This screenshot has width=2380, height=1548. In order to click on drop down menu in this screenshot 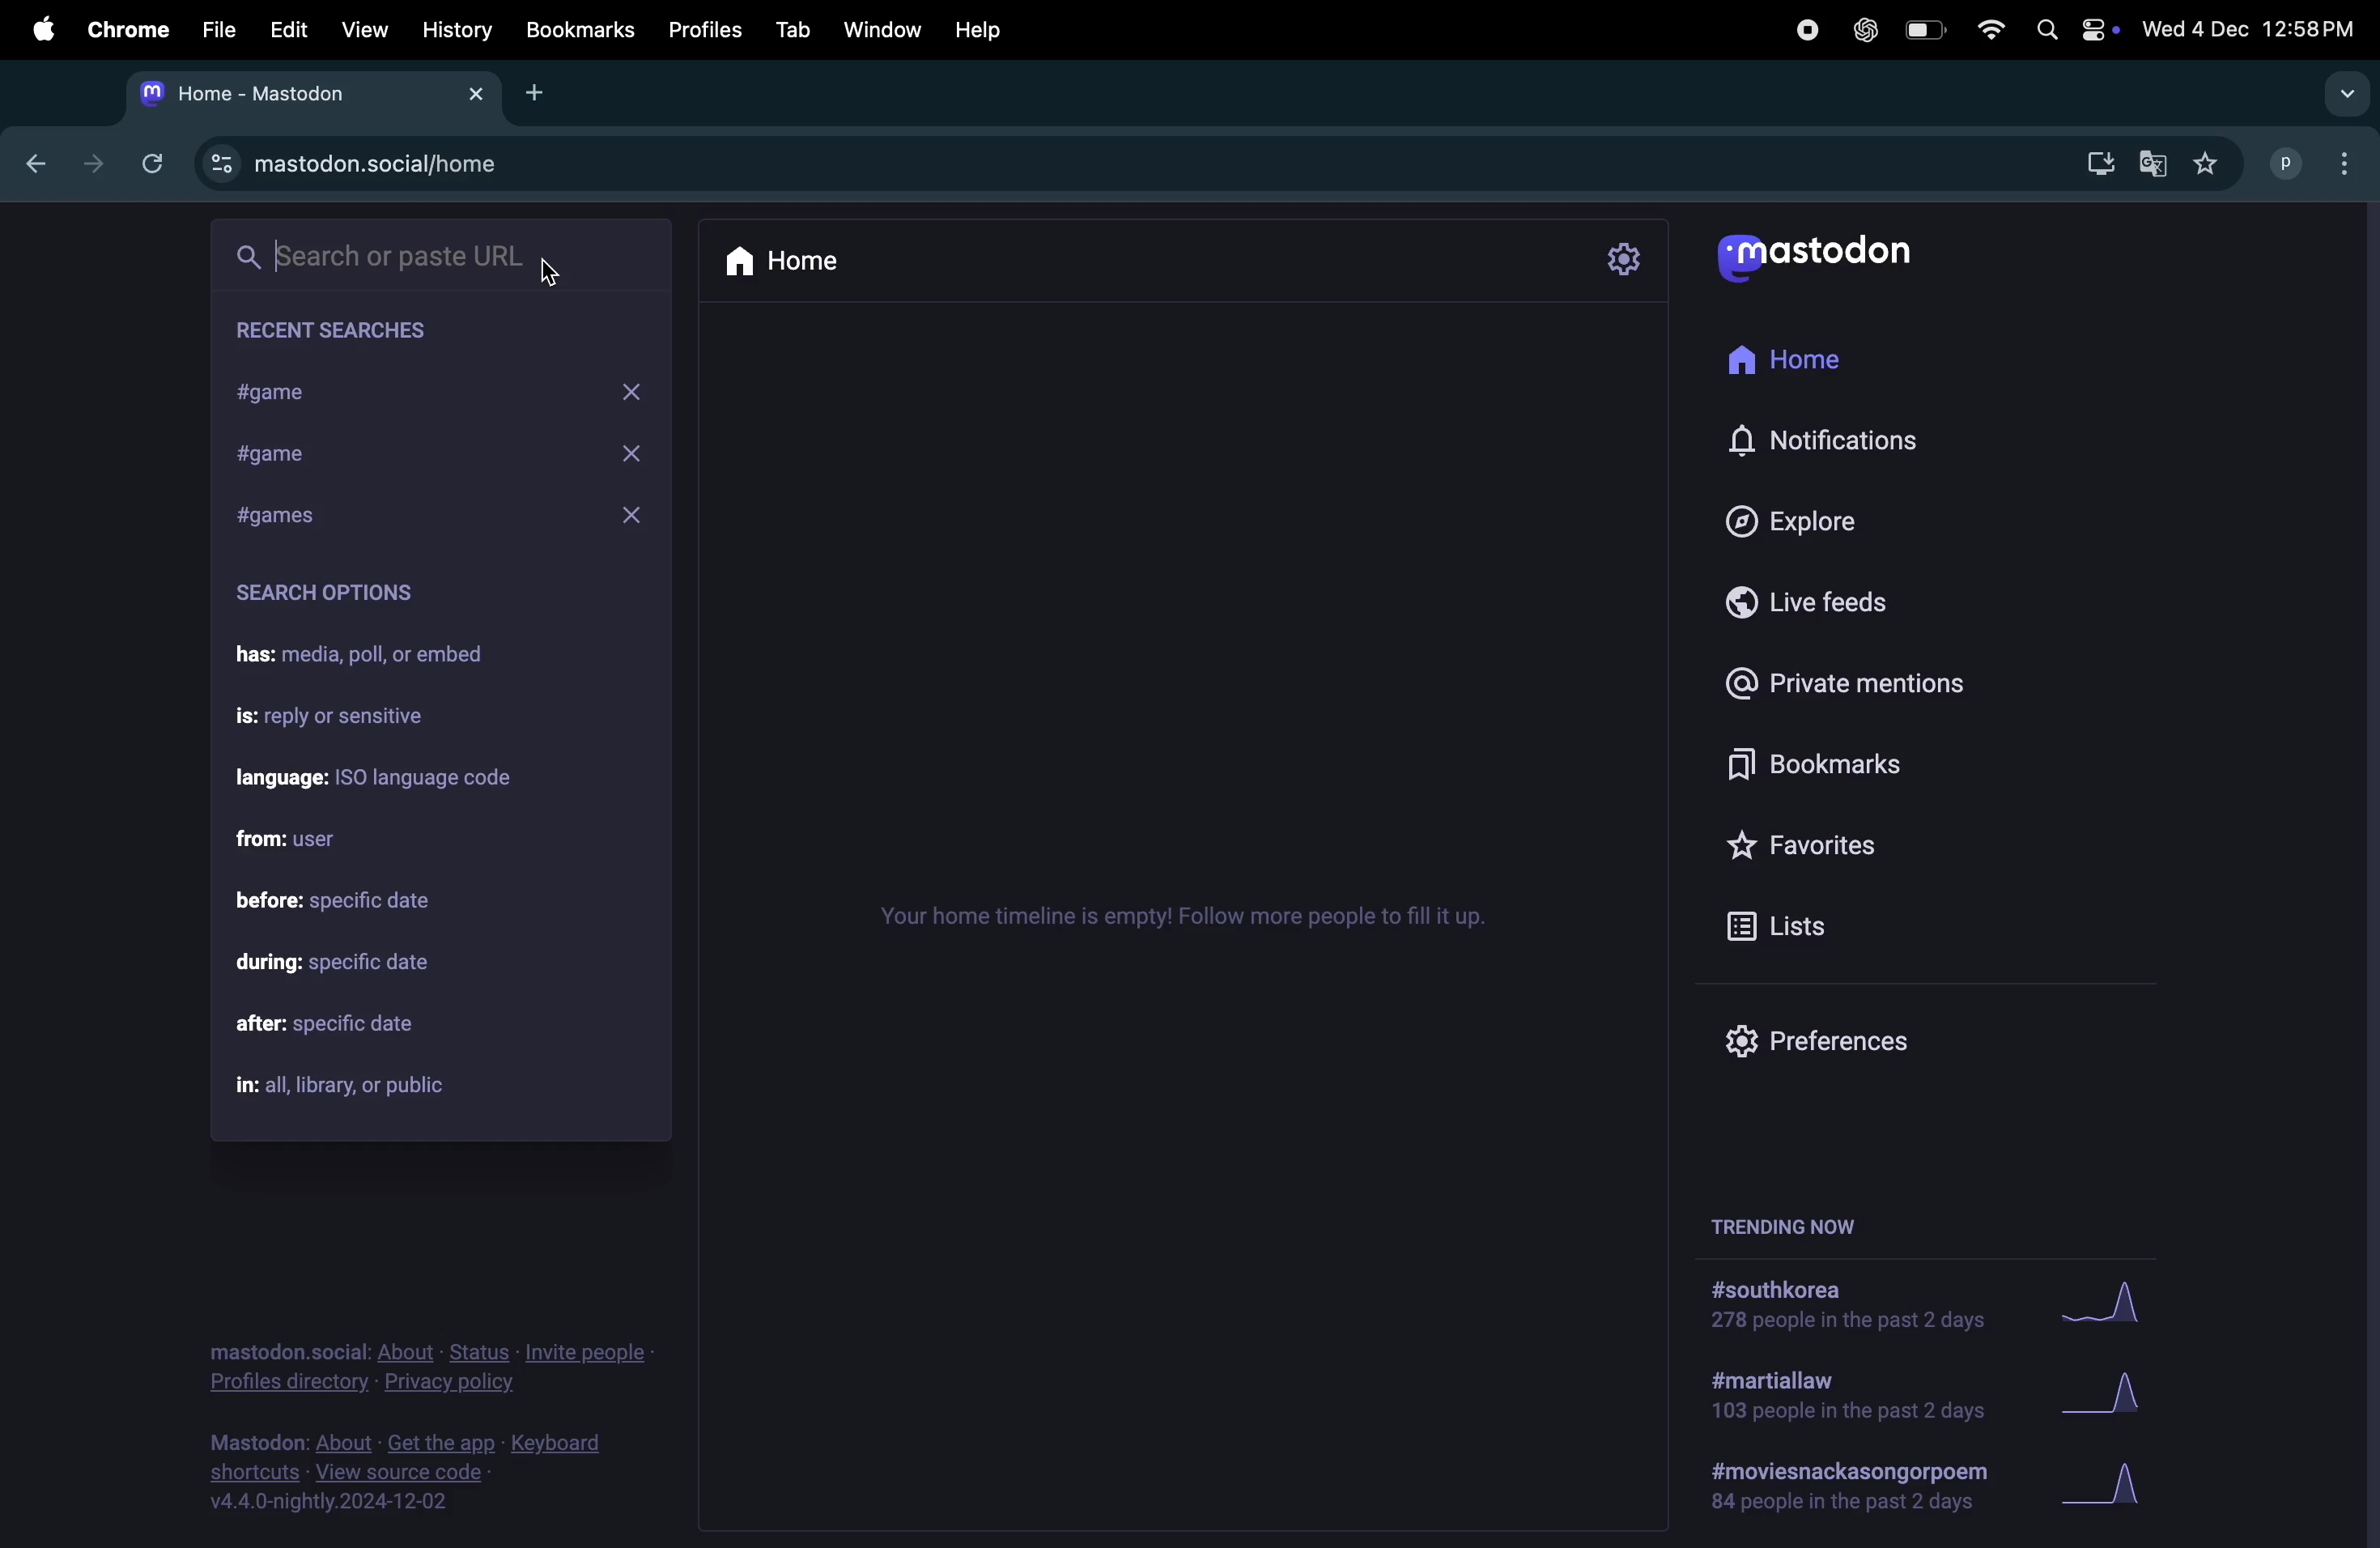, I will do `click(2338, 90)`.